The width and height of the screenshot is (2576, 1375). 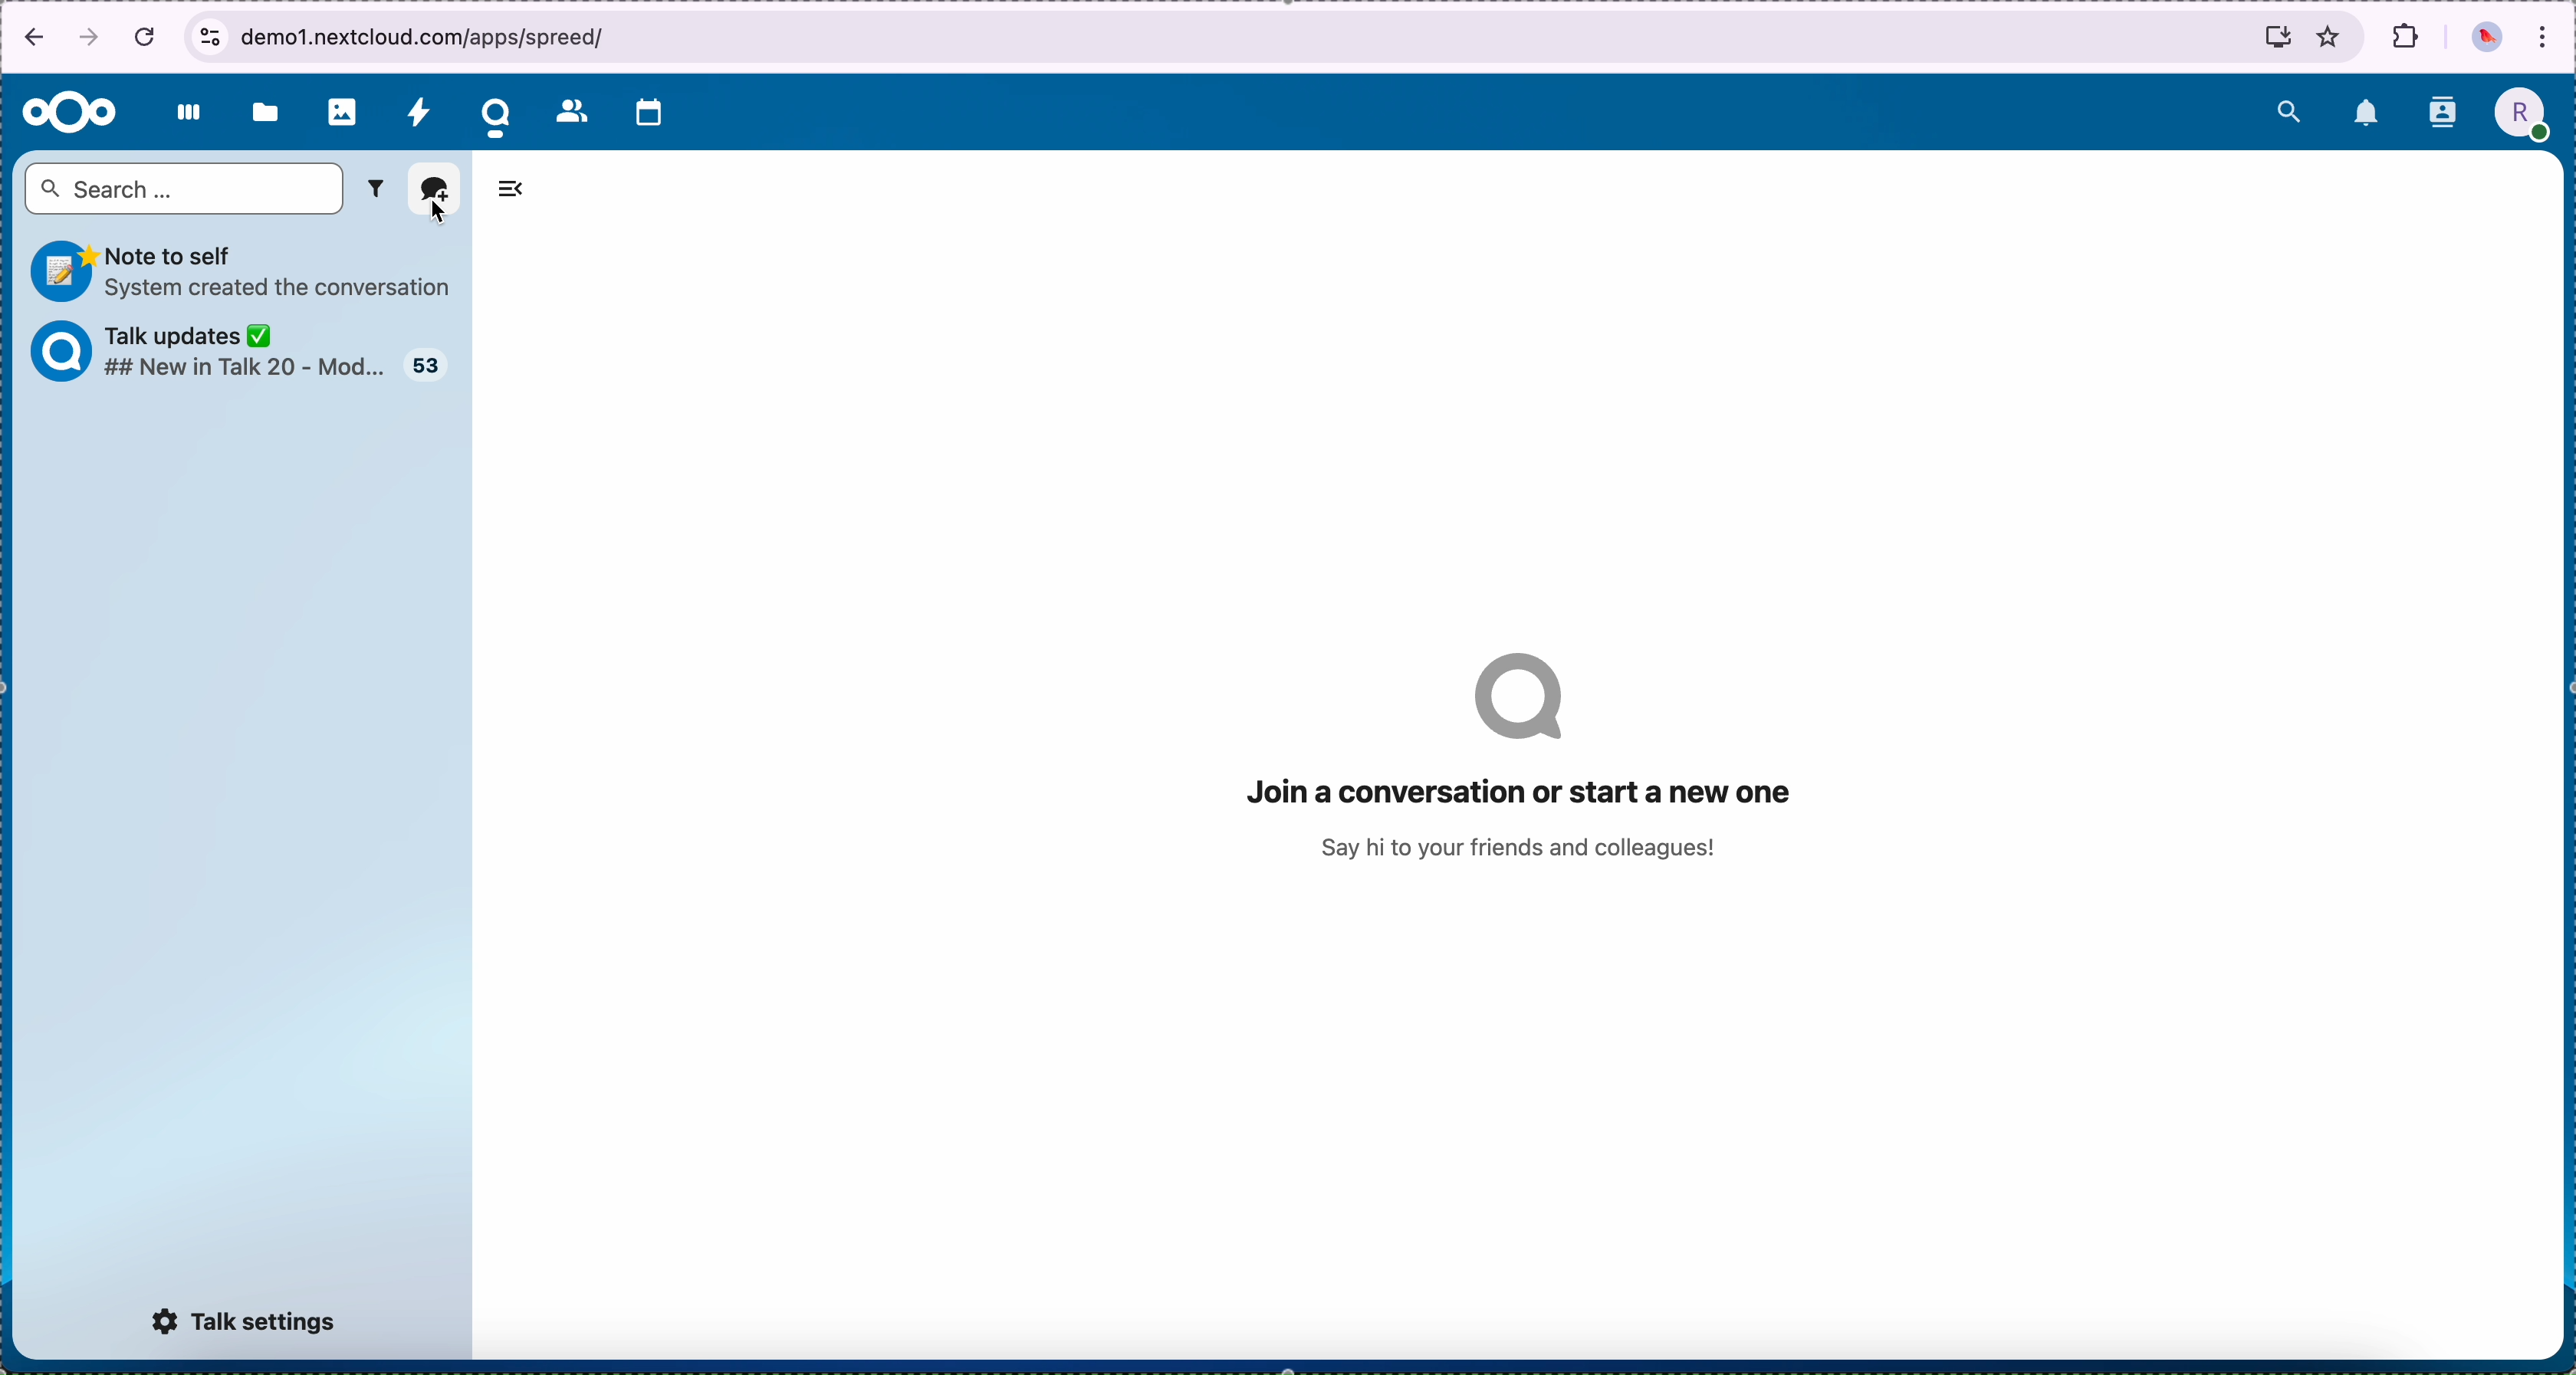 I want to click on cancel, so click(x=146, y=28).